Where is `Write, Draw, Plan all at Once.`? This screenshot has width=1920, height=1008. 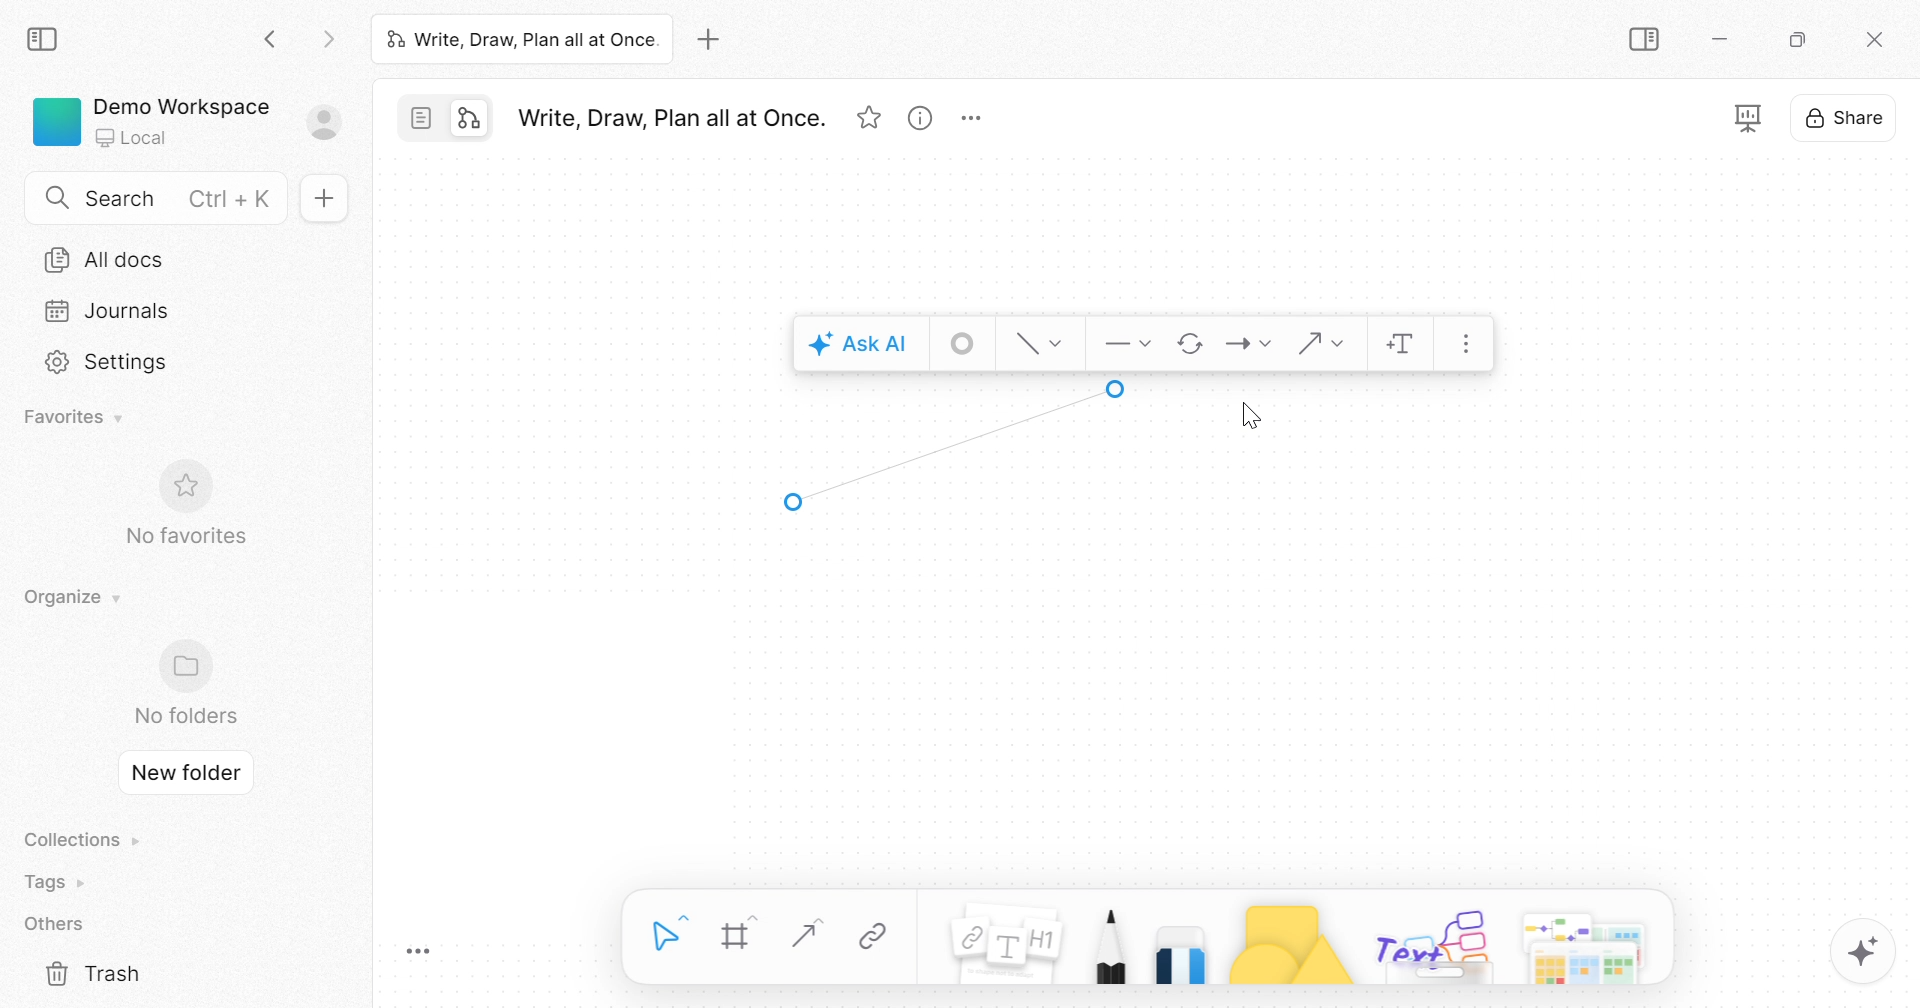 Write, Draw, Plan all at Once. is located at coordinates (521, 38).